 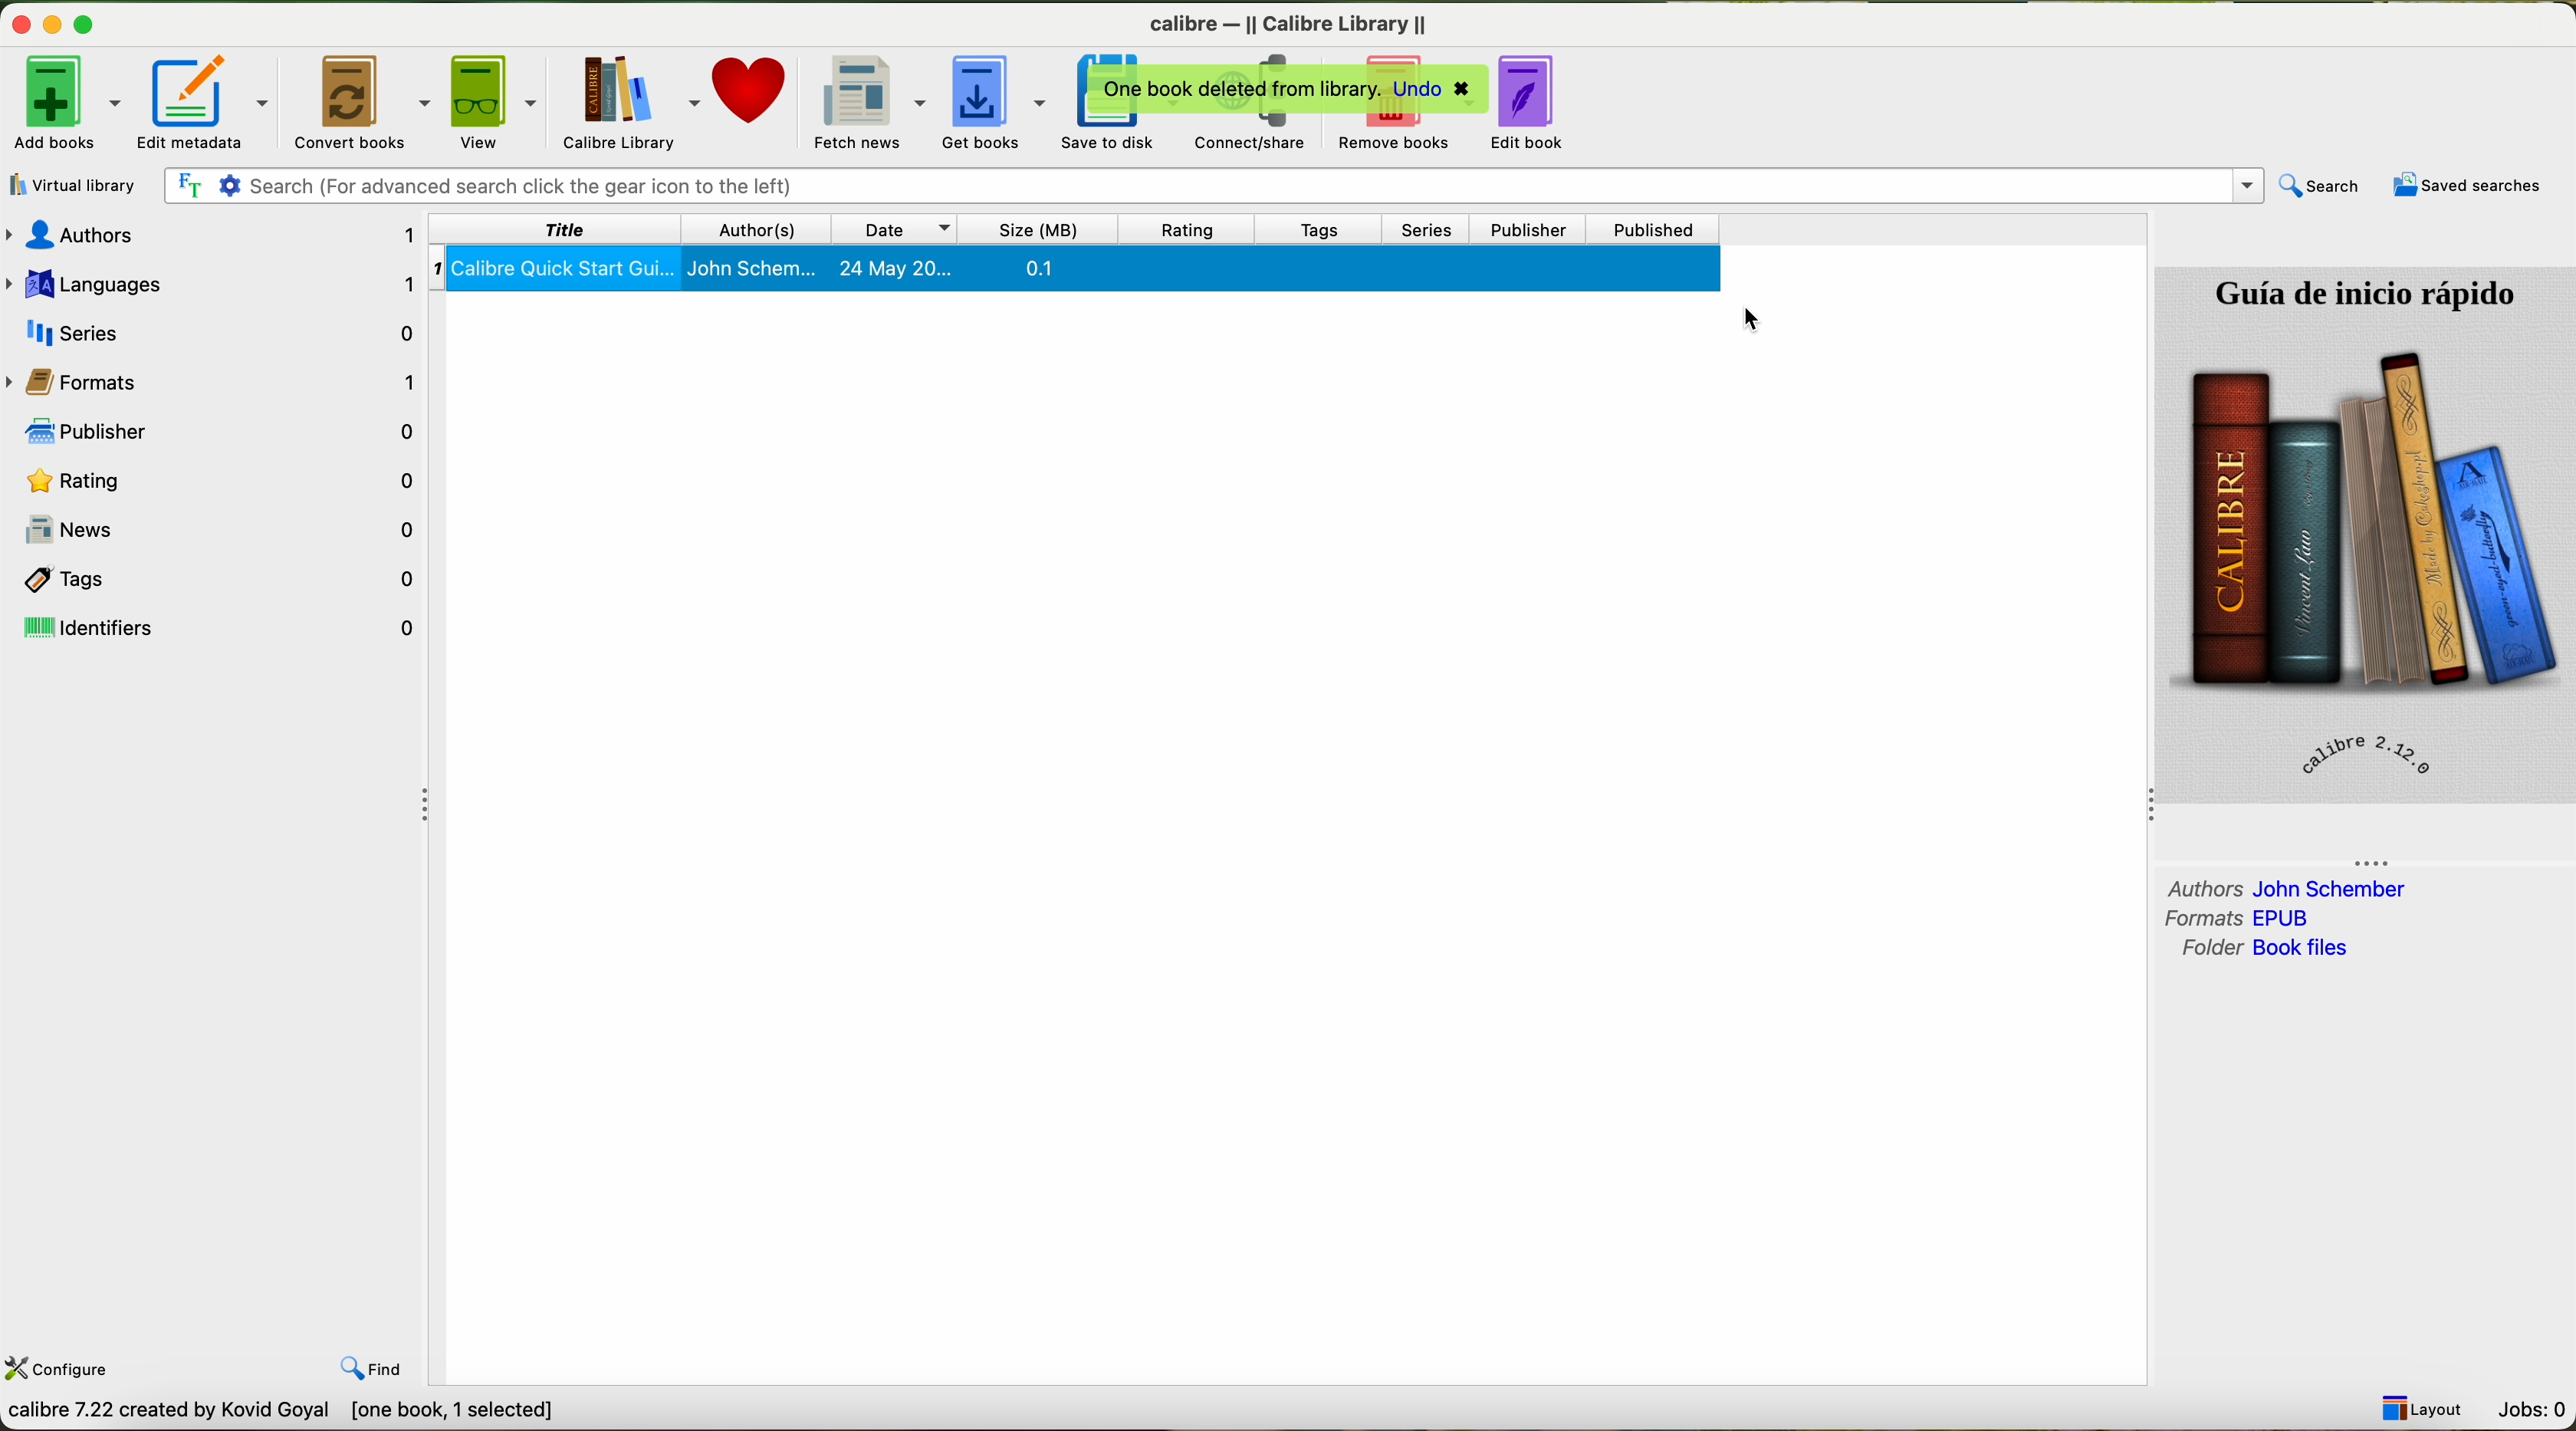 What do you see at coordinates (554, 229) in the screenshot?
I see `title` at bounding box center [554, 229].